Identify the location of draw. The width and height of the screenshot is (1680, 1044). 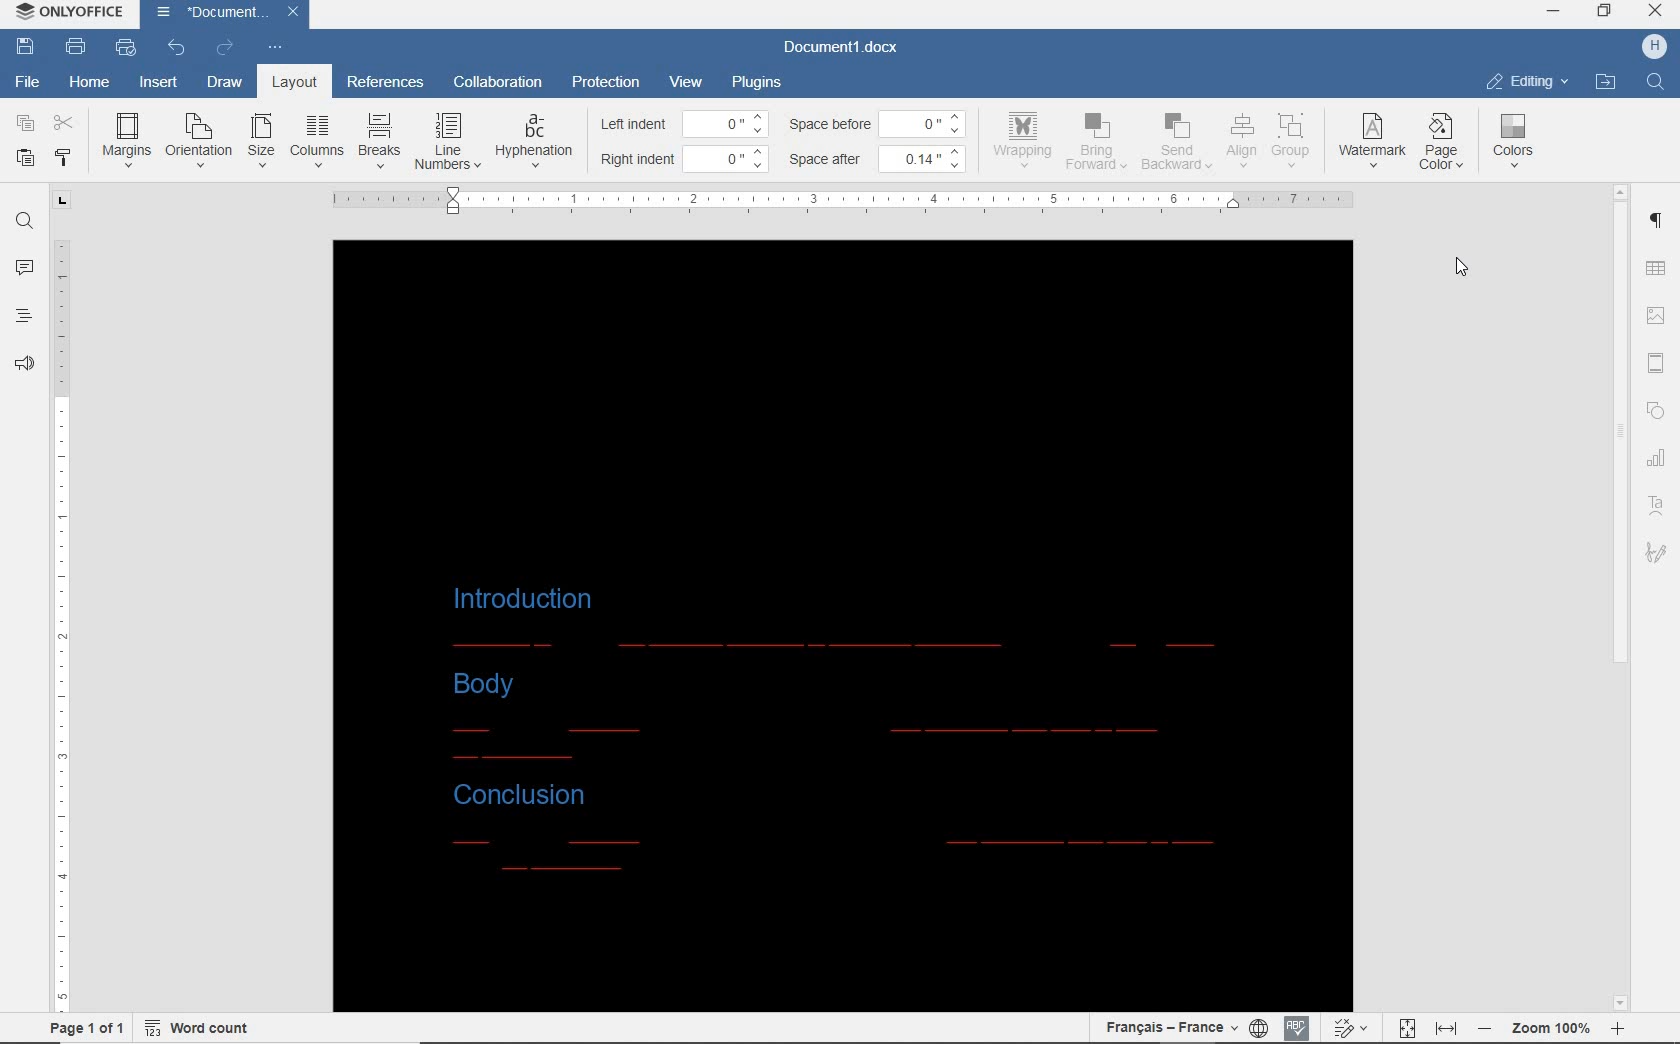
(222, 81).